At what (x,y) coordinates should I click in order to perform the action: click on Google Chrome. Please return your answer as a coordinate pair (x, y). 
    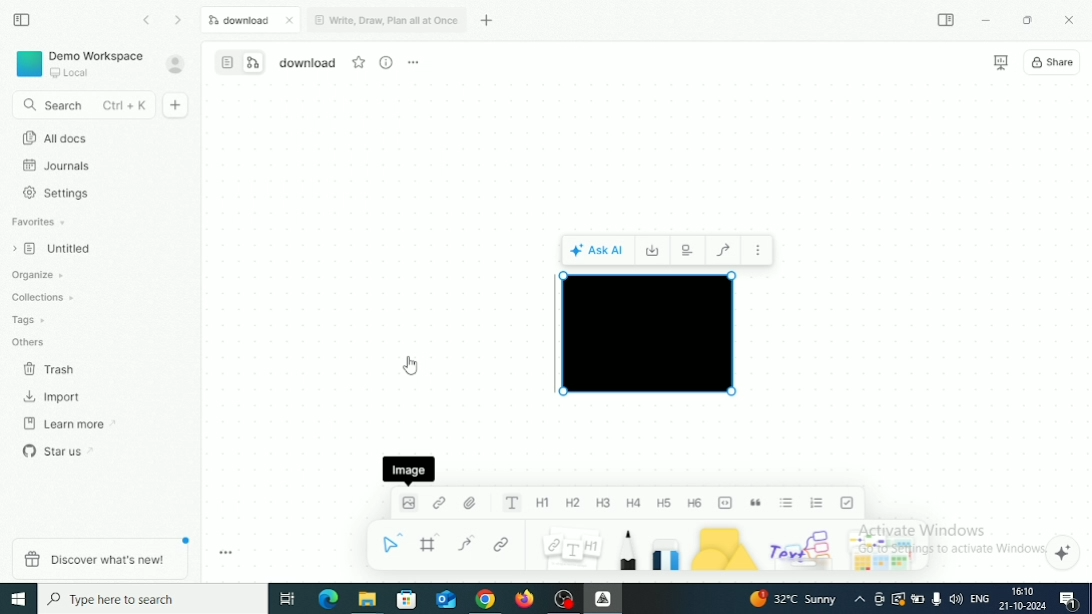
    Looking at the image, I should click on (485, 599).